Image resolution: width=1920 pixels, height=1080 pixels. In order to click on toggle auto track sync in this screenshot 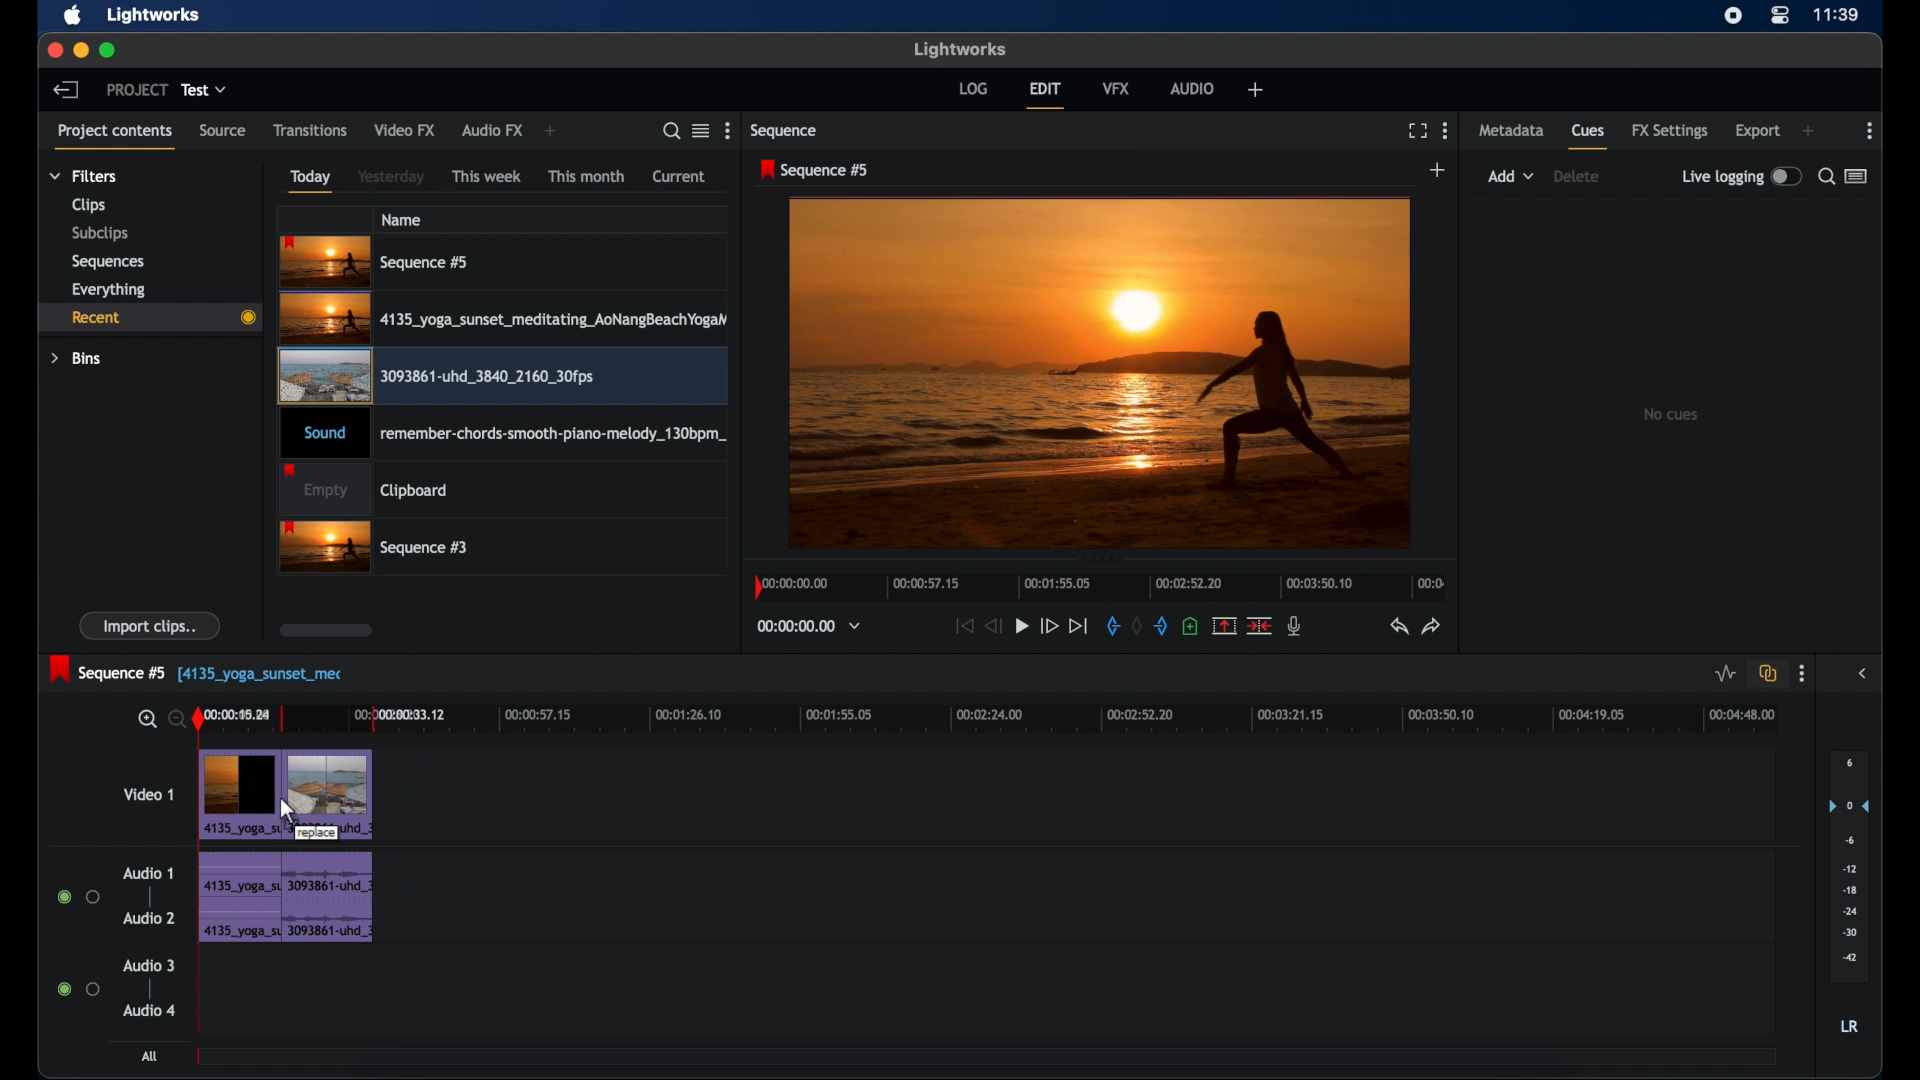, I will do `click(1768, 673)`.